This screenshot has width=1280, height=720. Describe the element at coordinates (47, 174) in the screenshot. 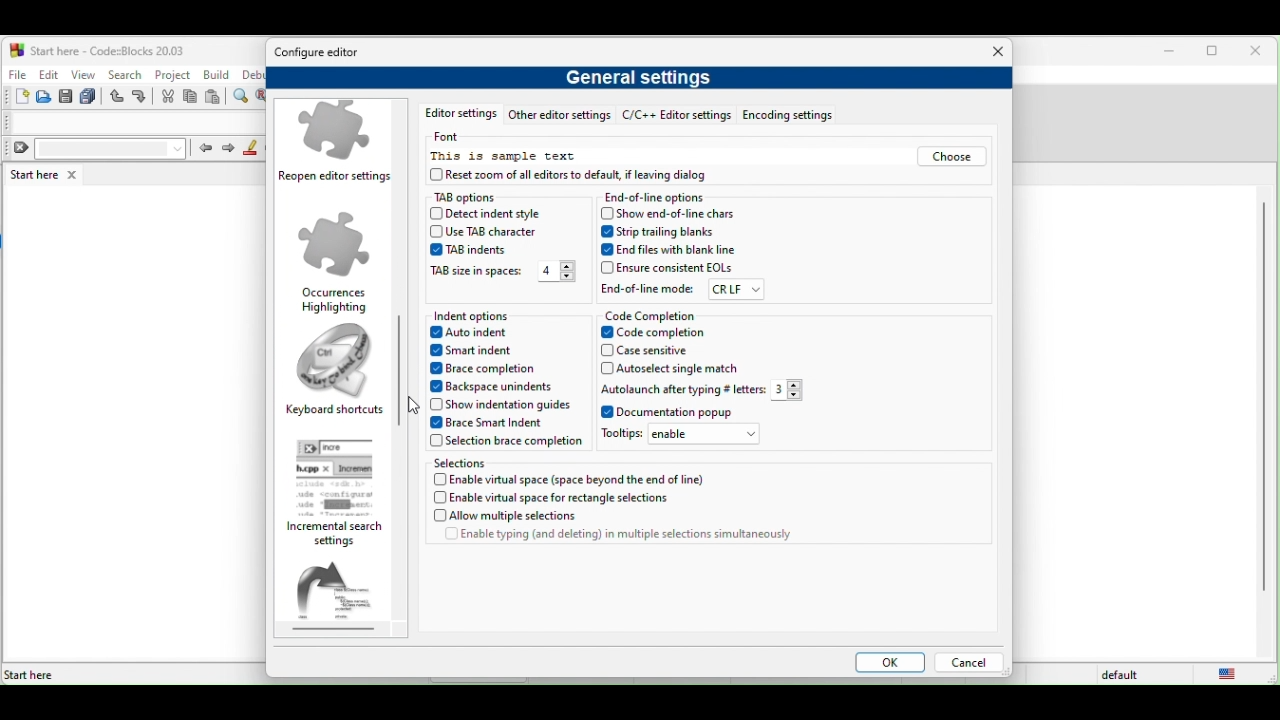

I see `start here` at that location.